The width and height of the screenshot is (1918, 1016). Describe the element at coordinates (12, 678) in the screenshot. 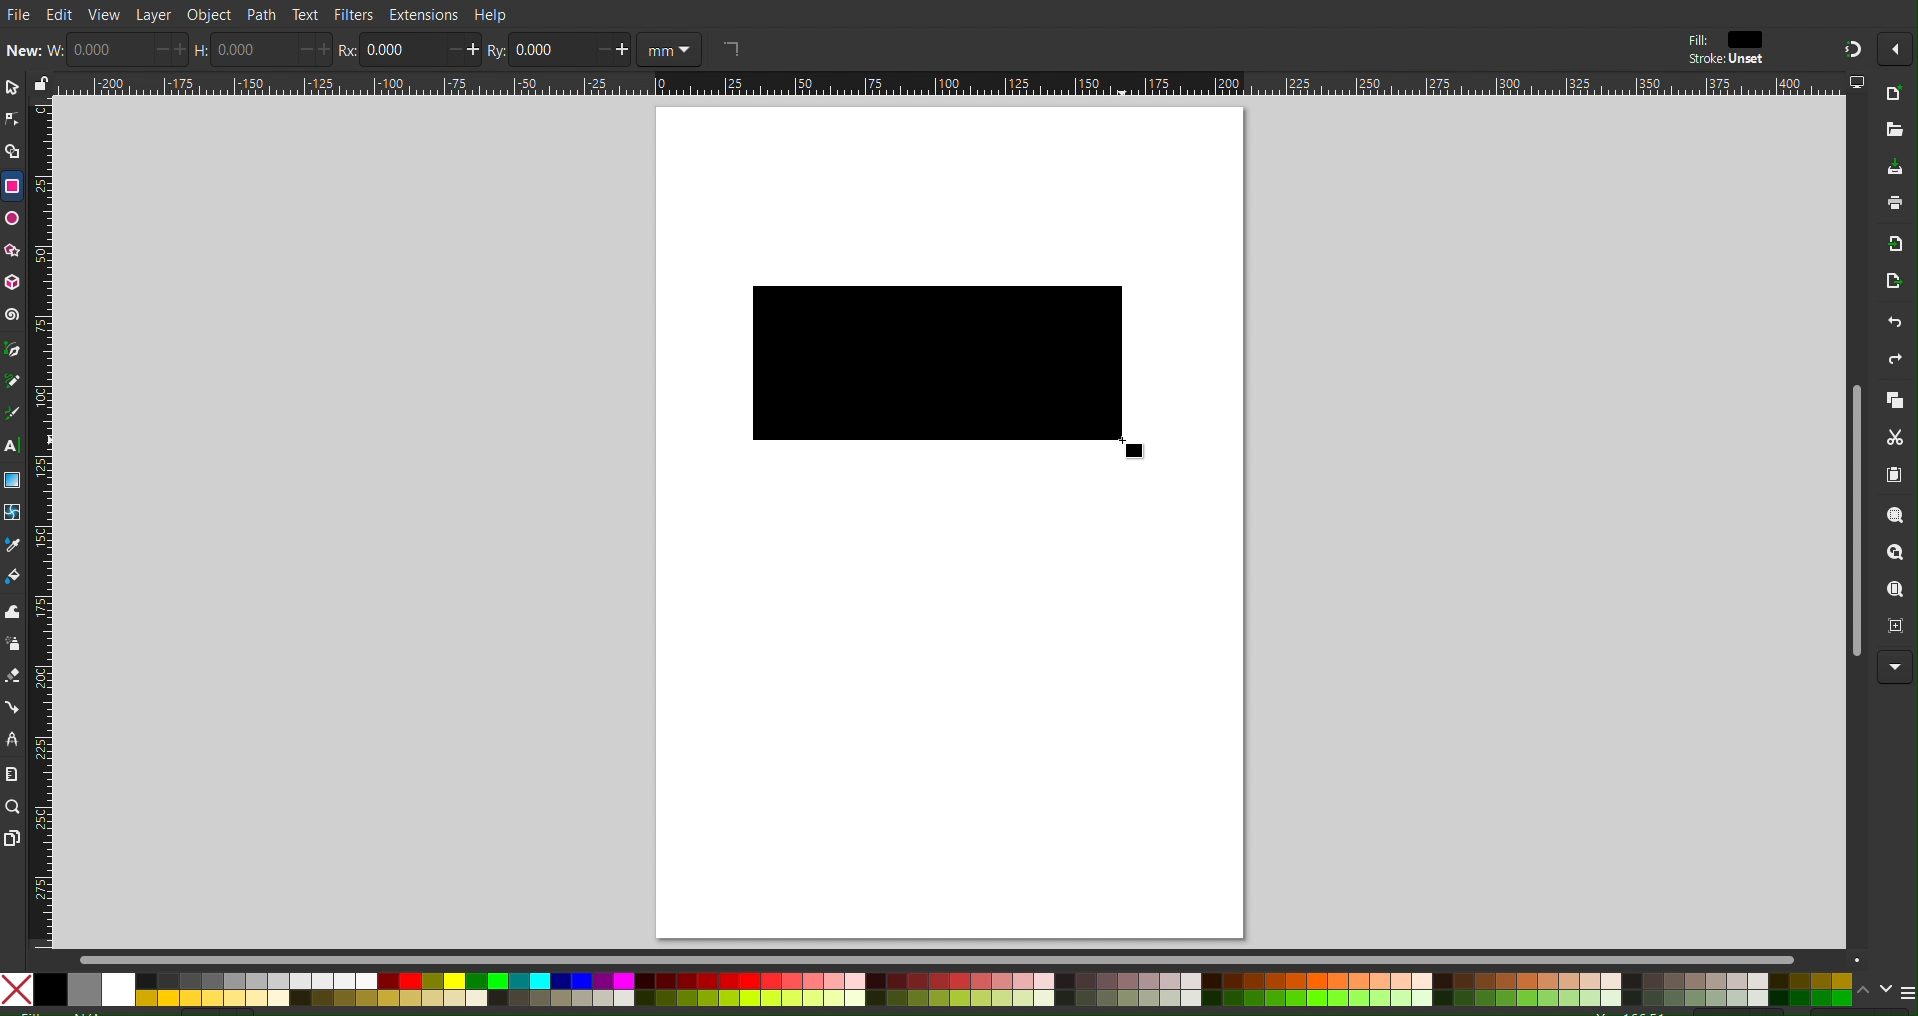

I see `Erase Tool` at that location.